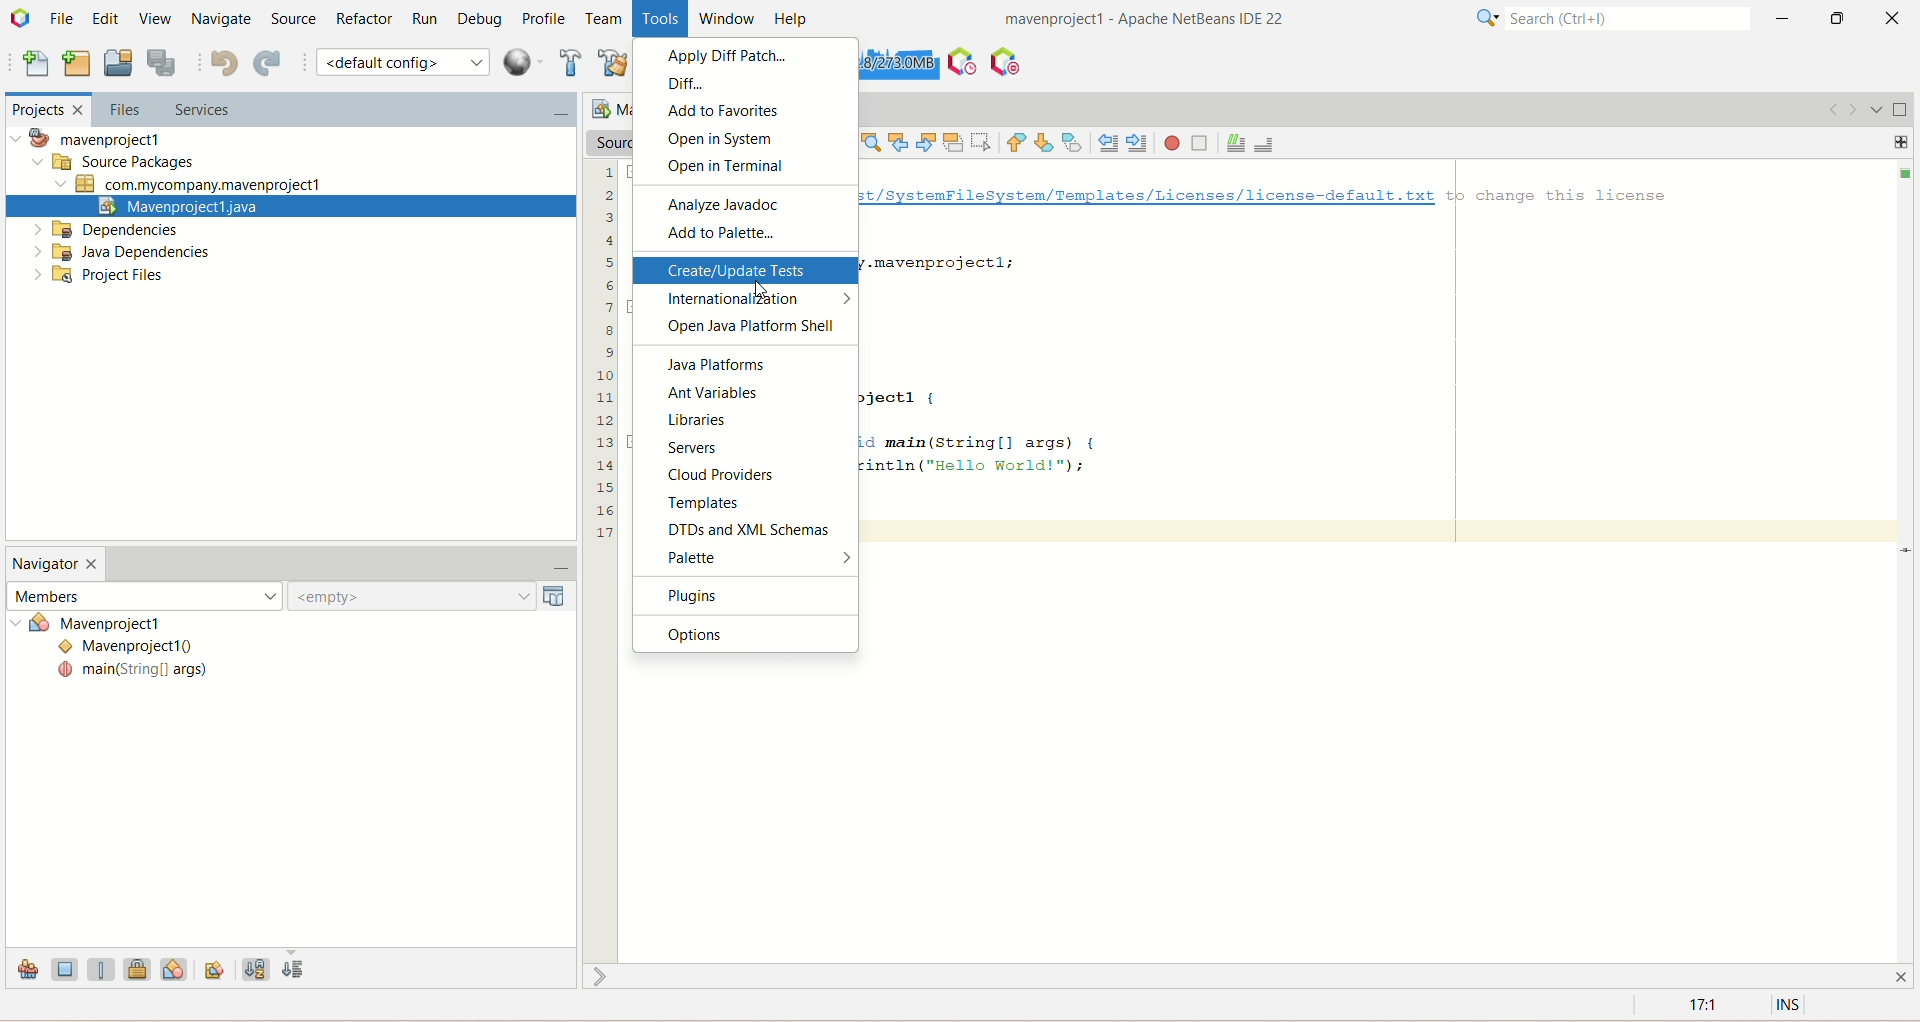 Image resolution: width=1920 pixels, height=1022 pixels. Describe the element at coordinates (1897, 17) in the screenshot. I see `close` at that location.